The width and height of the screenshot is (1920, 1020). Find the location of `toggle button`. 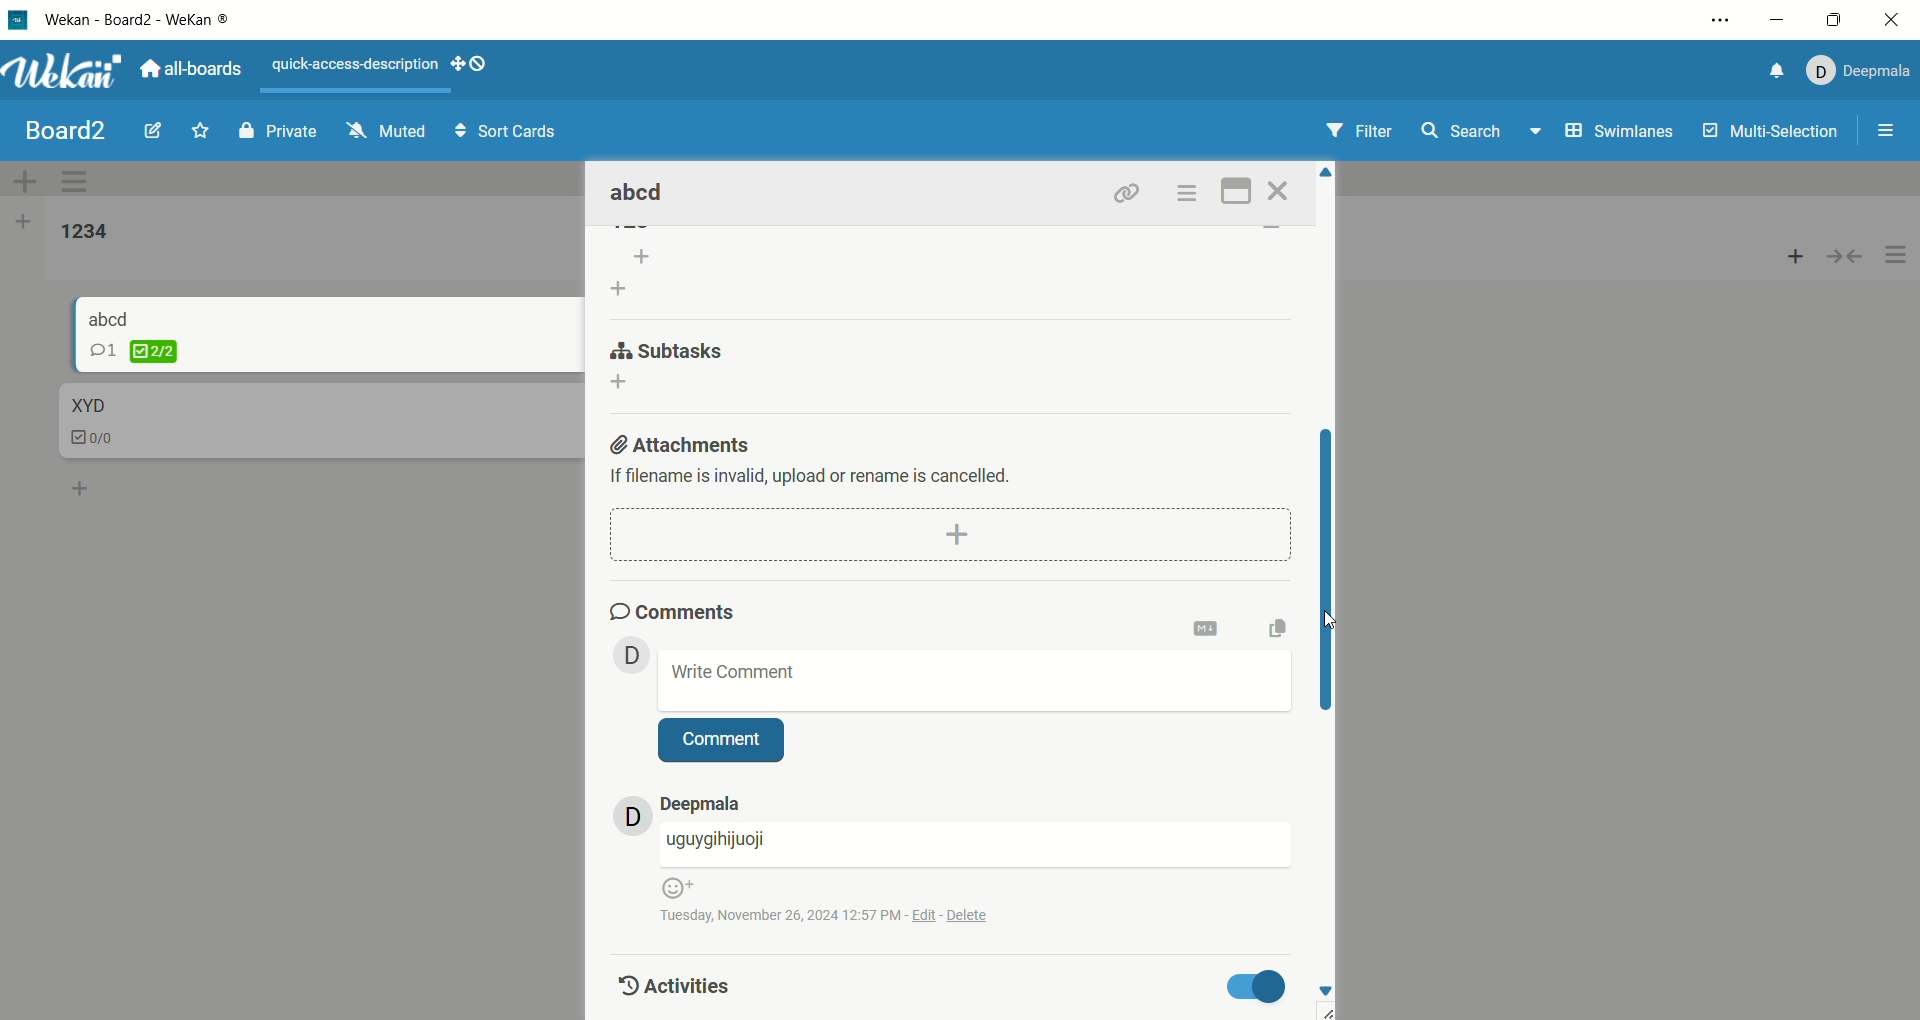

toggle button is located at coordinates (1259, 986).